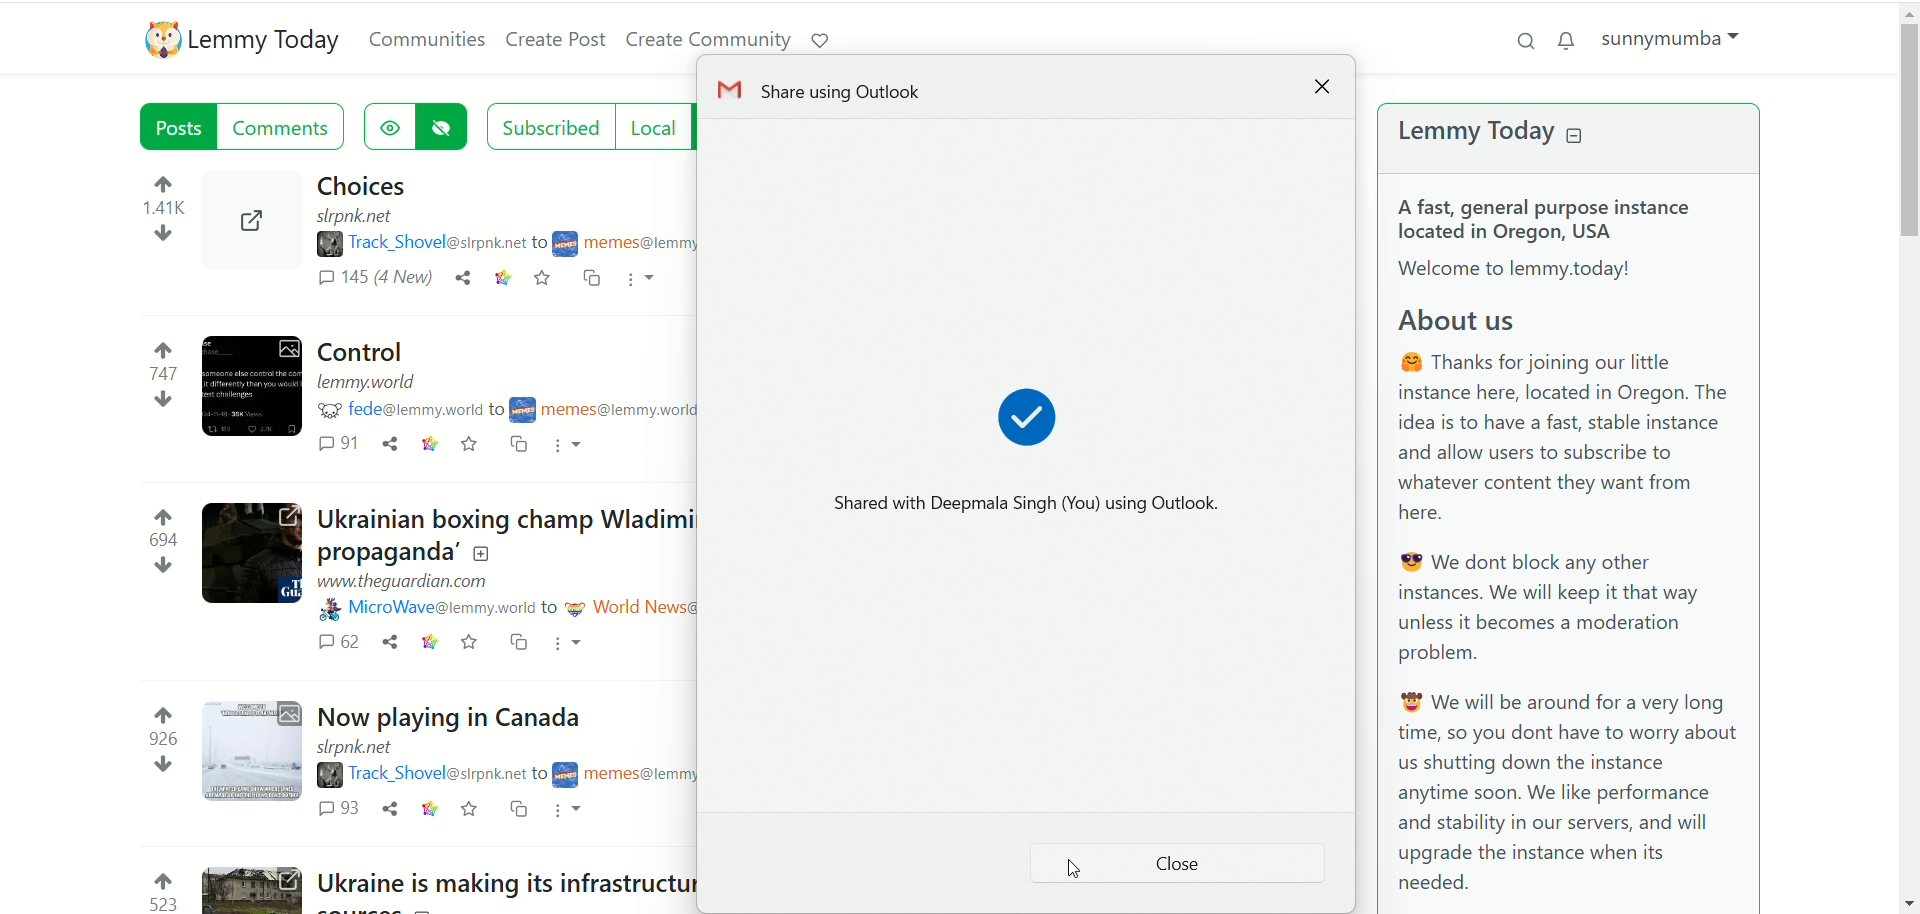  What do you see at coordinates (513, 536) in the screenshot?
I see `Post on "Ukrainian boxing champ Wladimir Klitschko calls out Rogan for ‘repeating Russian propaganda’"` at bounding box center [513, 536].